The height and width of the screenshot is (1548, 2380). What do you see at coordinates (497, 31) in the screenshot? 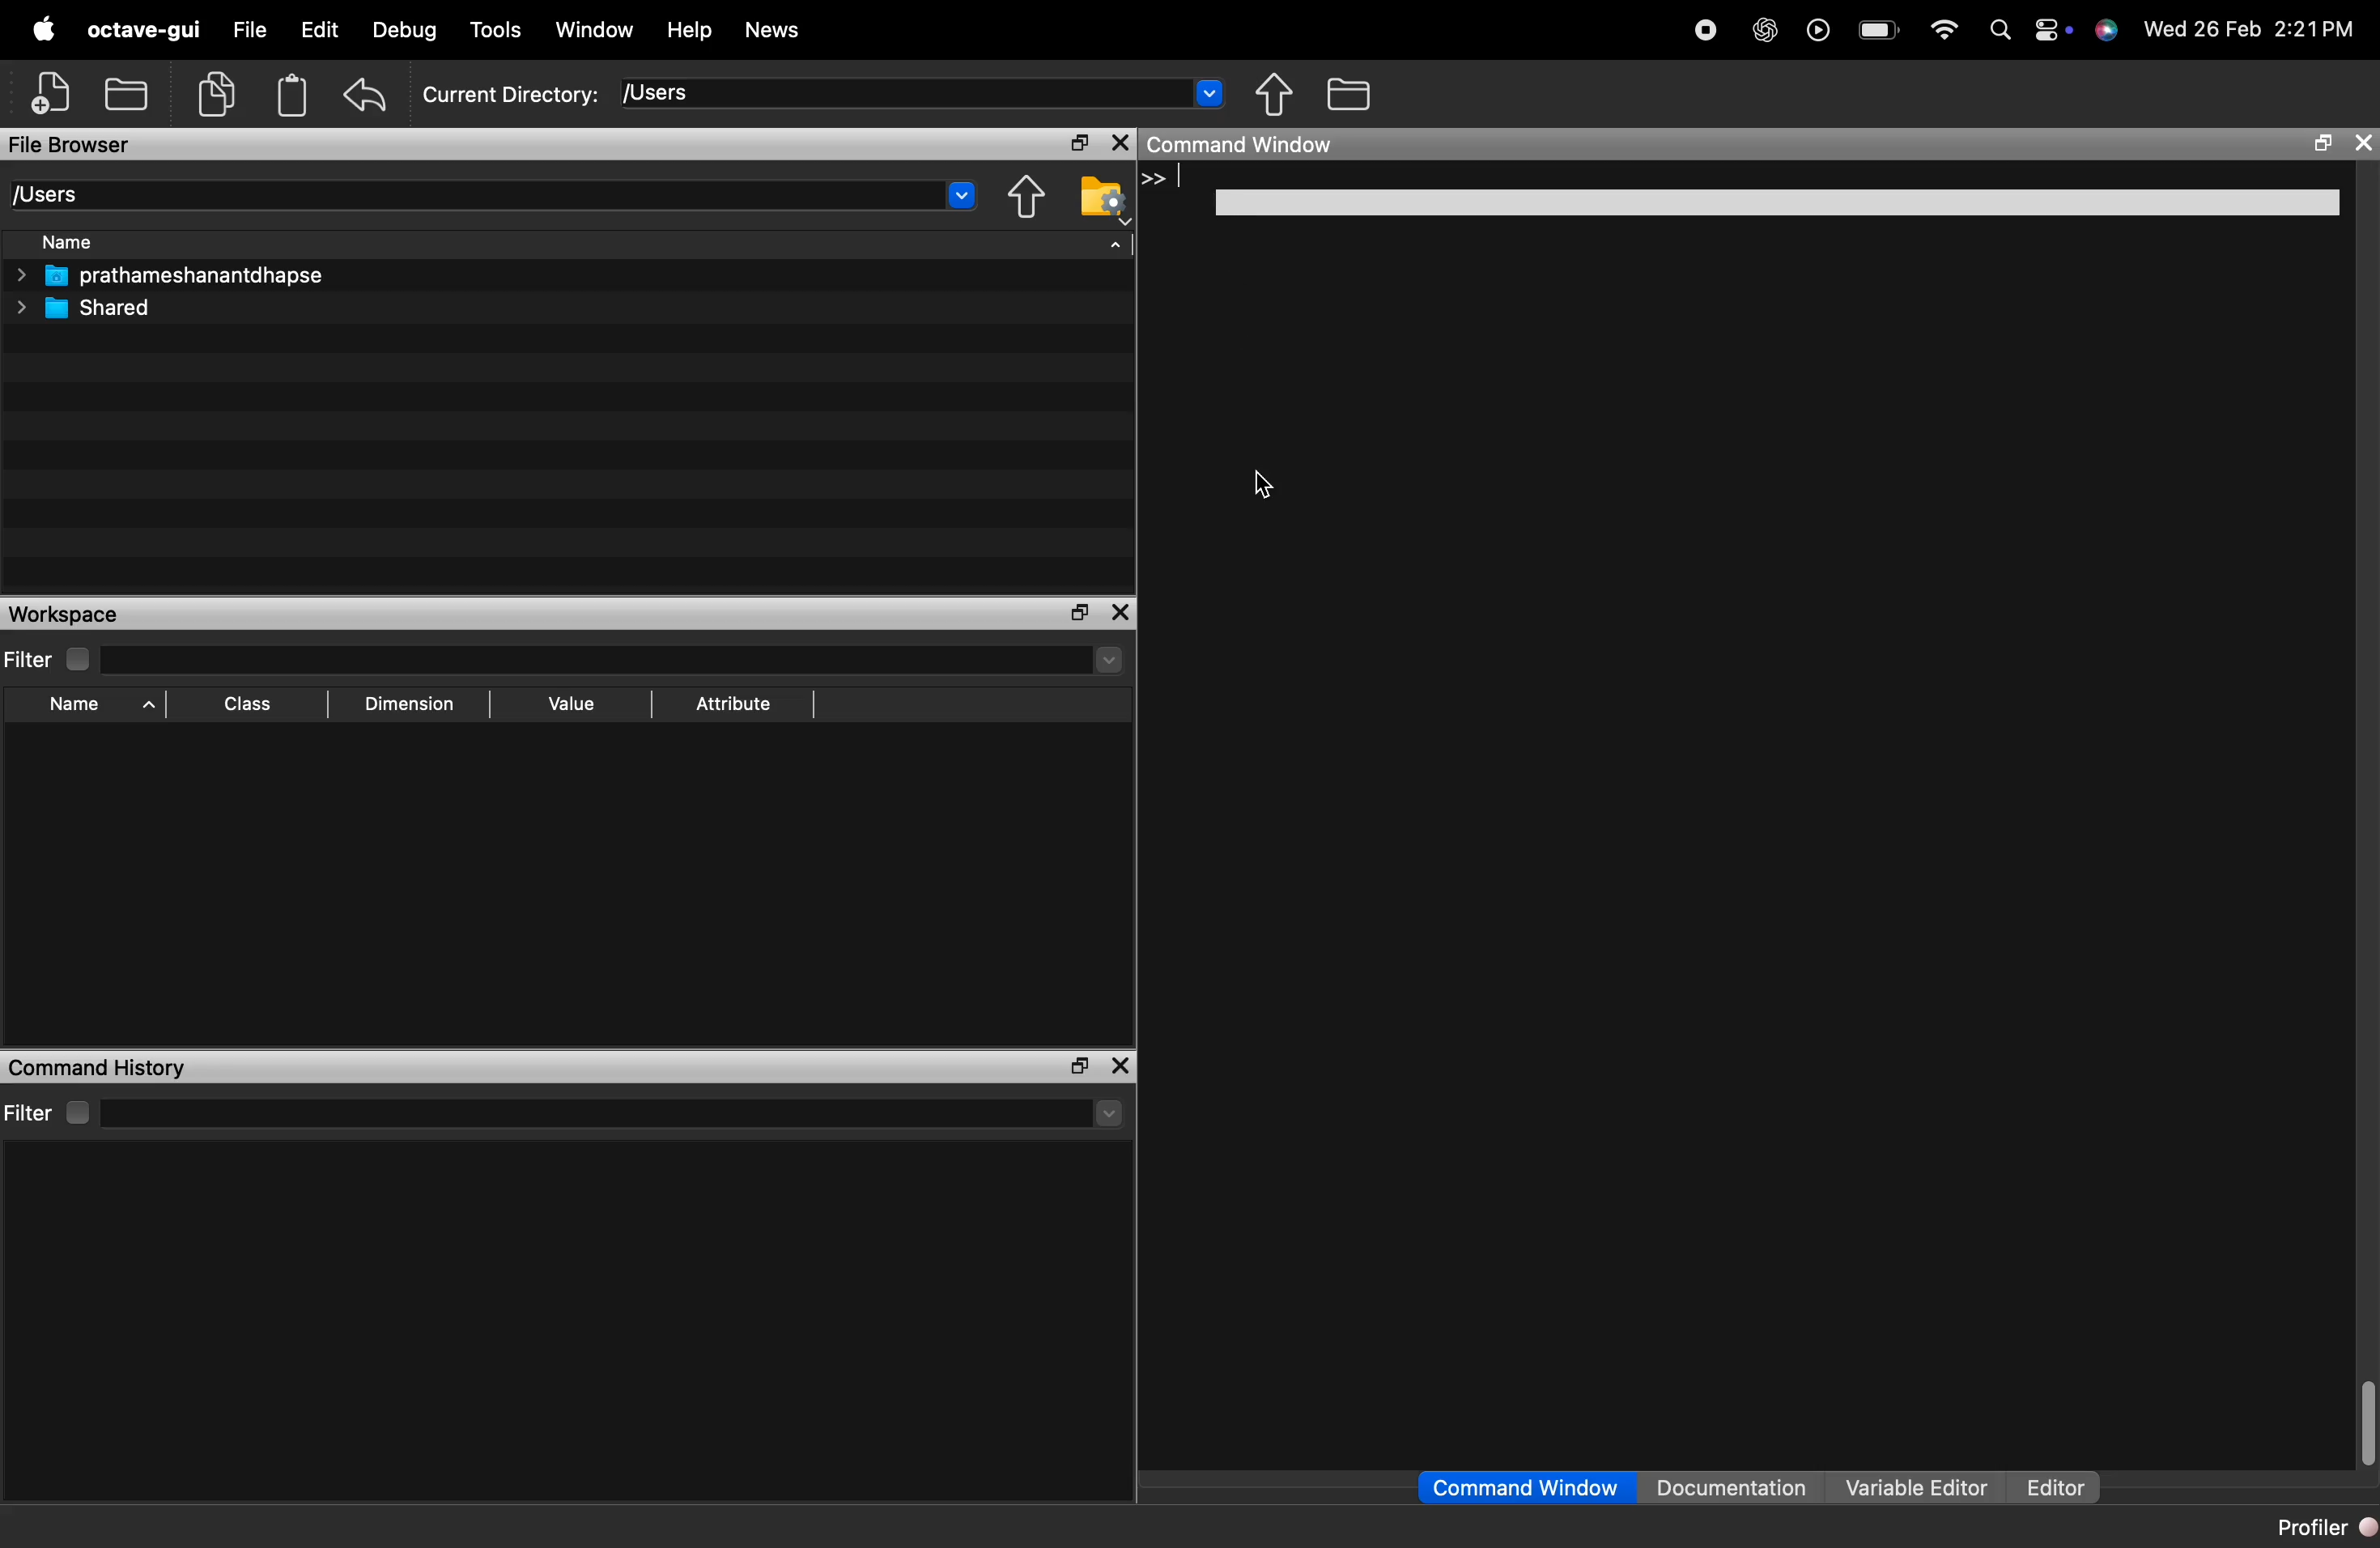
I see `Tools` at bounding box center [497, 31].